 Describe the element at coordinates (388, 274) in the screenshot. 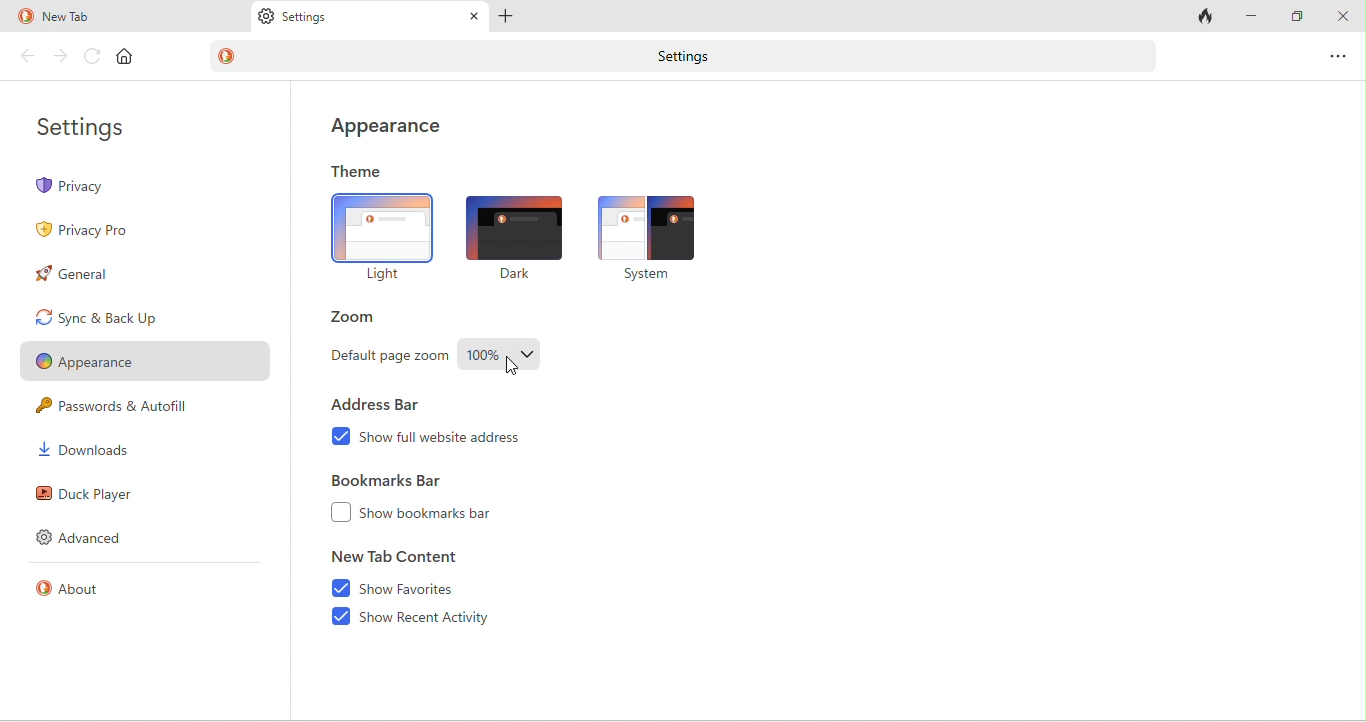

I see `light` at that location.